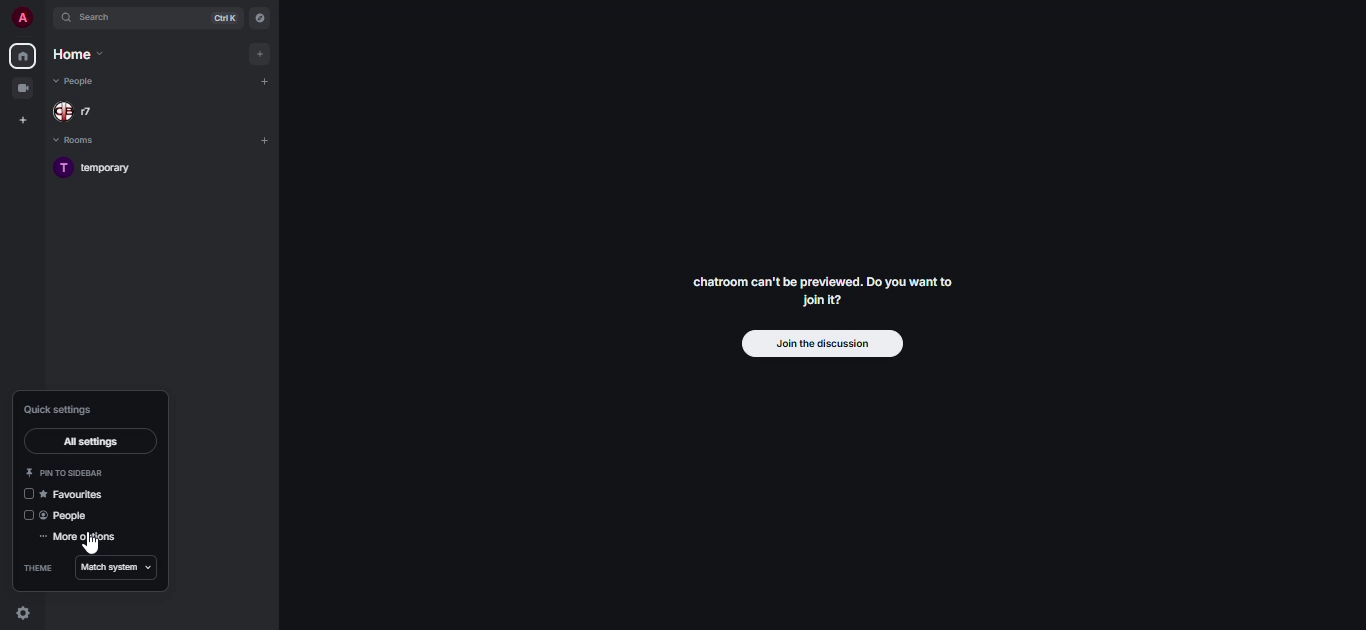 This screenshot has height=630, width=1366. Describe the element at coordinates (260, 54) in the screenshot. I see `add` at that location.